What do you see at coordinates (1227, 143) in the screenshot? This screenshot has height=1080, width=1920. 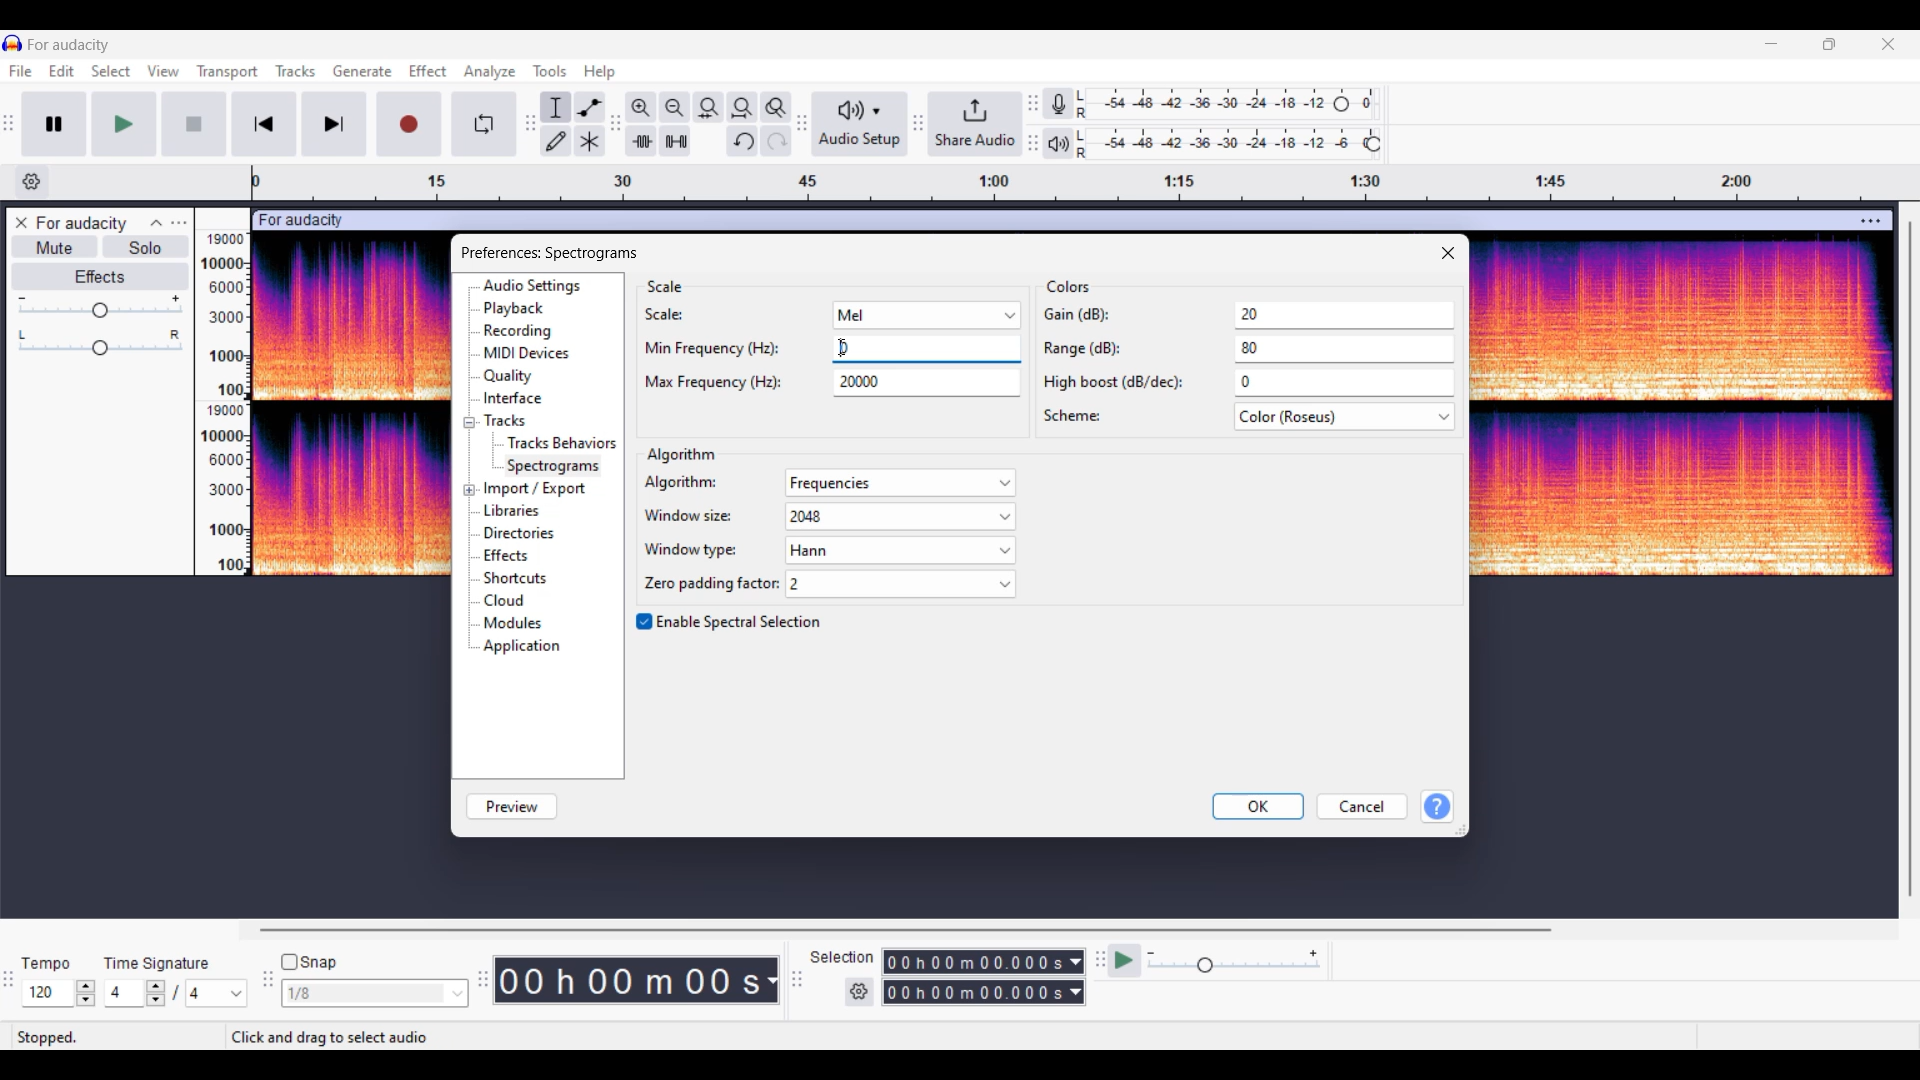 I see `Playback level` at bounding box center [1227, 143].